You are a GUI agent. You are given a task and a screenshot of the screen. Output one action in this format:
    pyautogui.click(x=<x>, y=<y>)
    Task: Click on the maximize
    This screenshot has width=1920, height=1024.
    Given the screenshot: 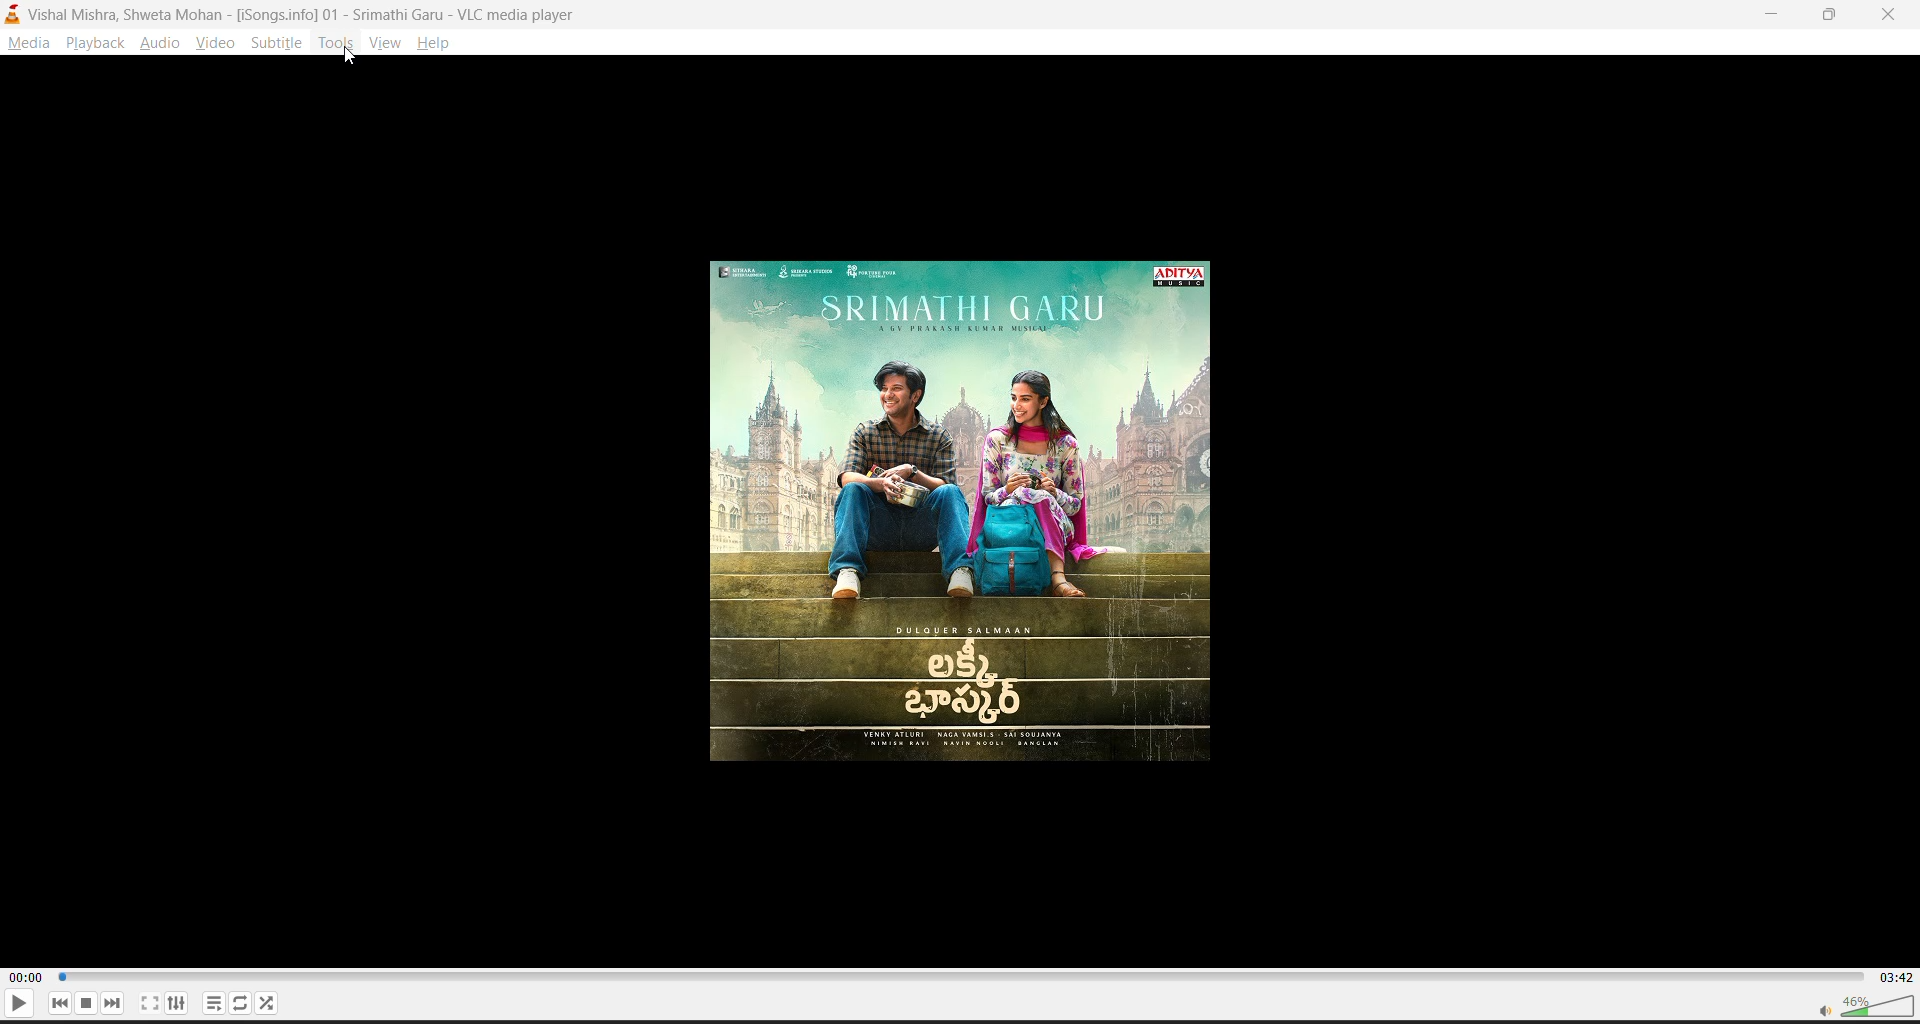 What is the action you would take?
    pyautogui.click(x=1834, y=15)
    